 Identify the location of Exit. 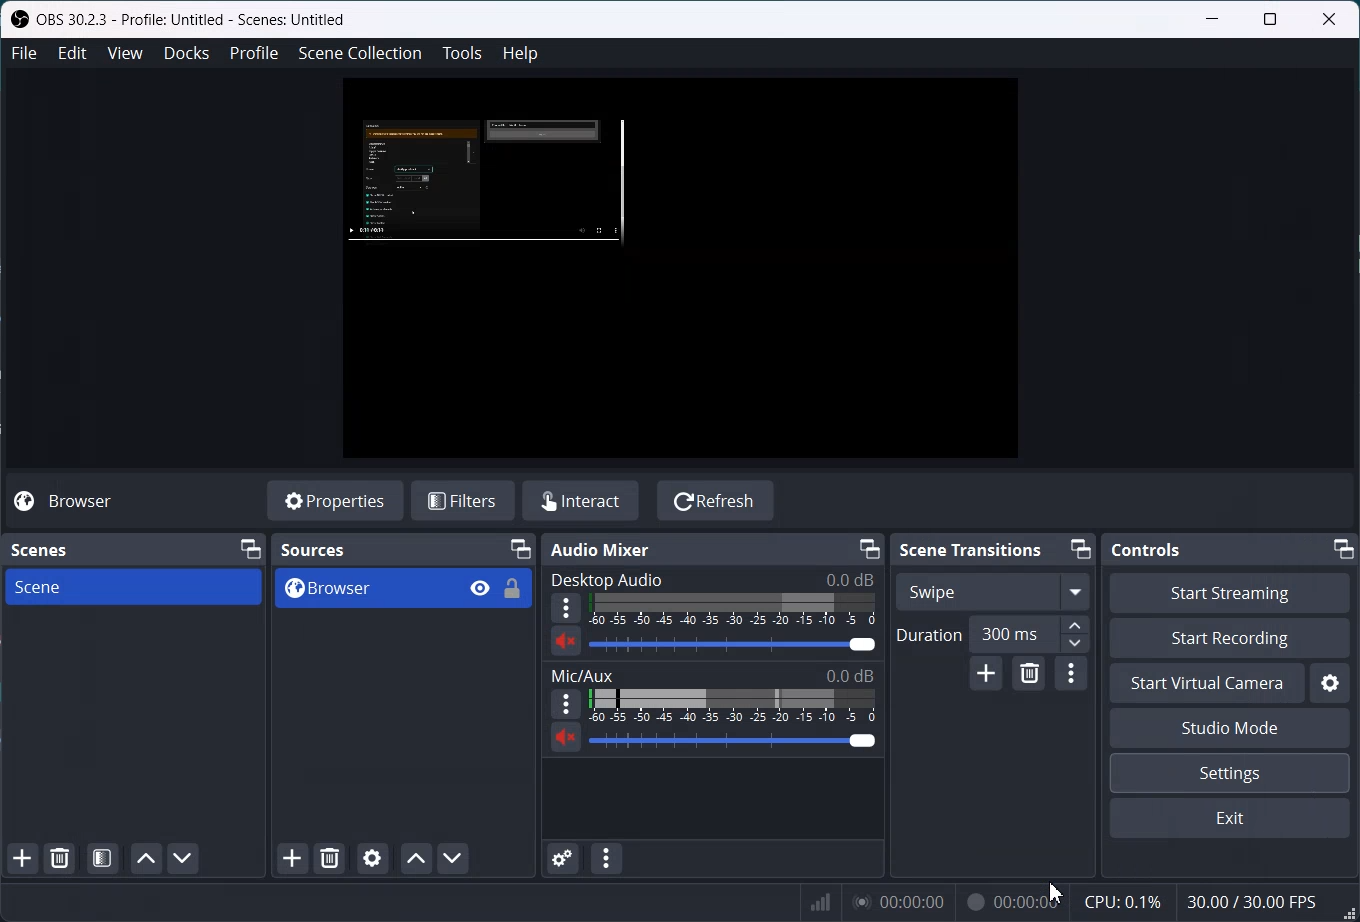
(1231, 817).